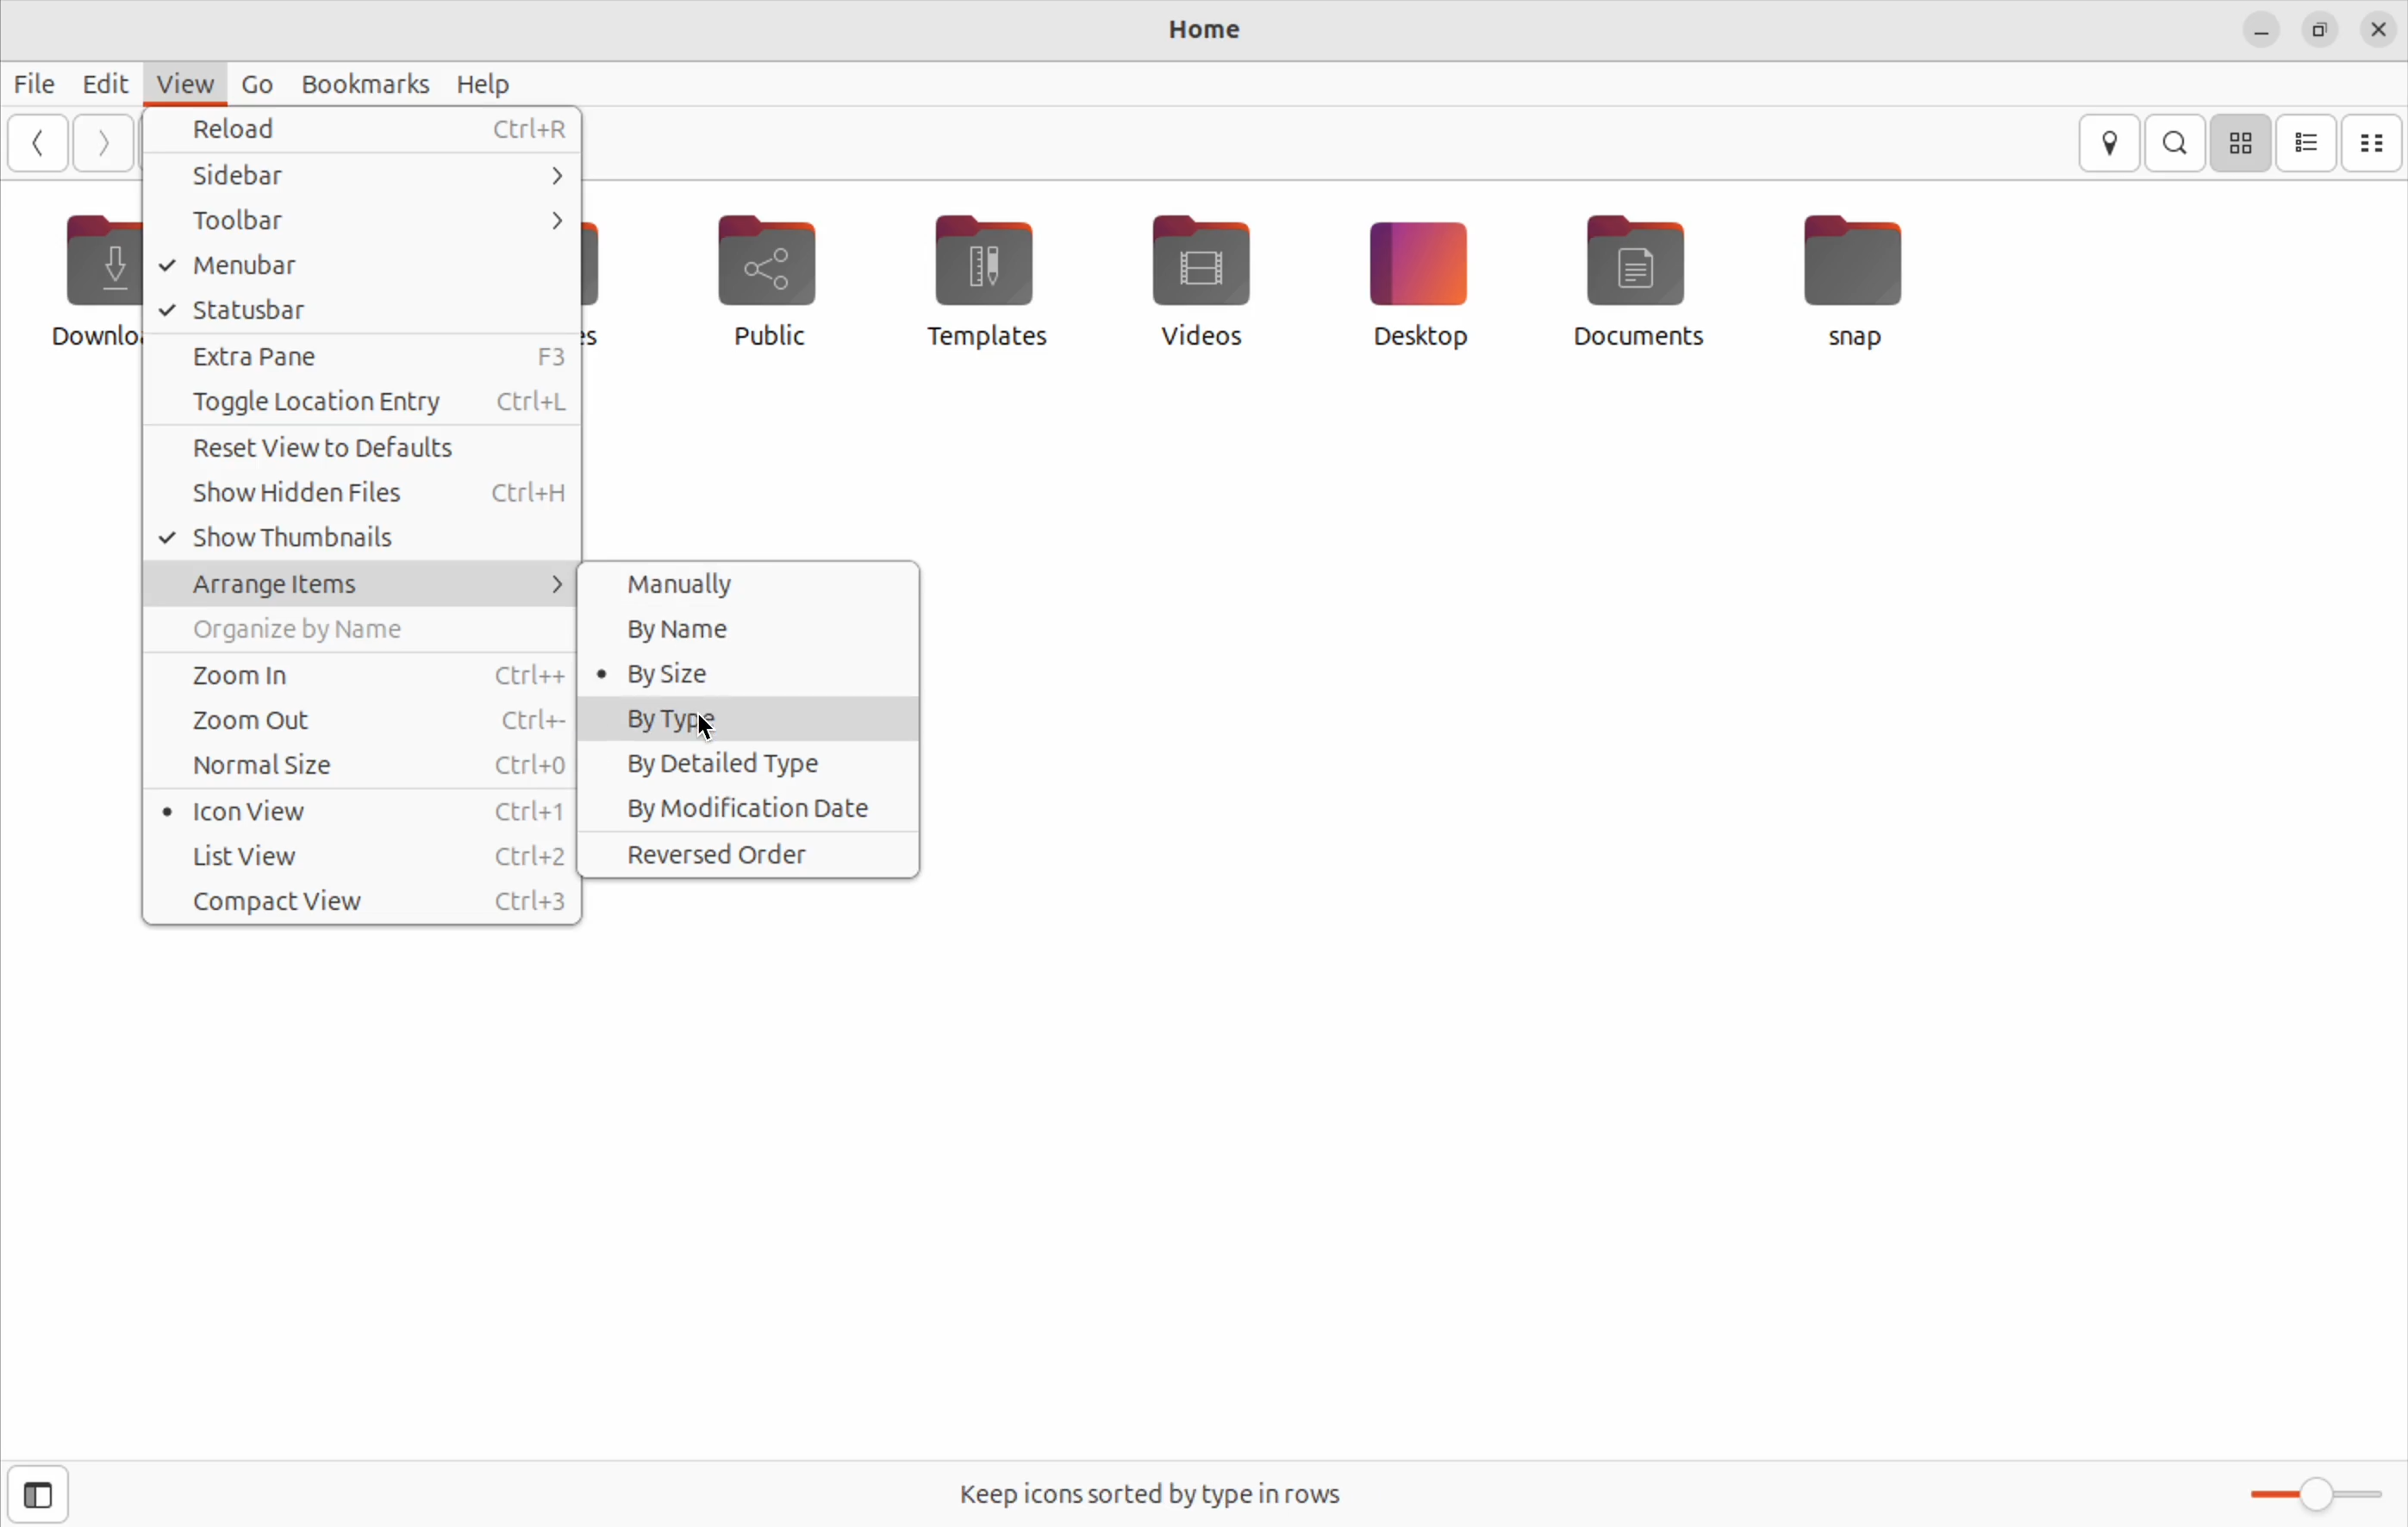 This screenshot has width=2408, height=1527. I want to click on compact view, so click(363, 903).